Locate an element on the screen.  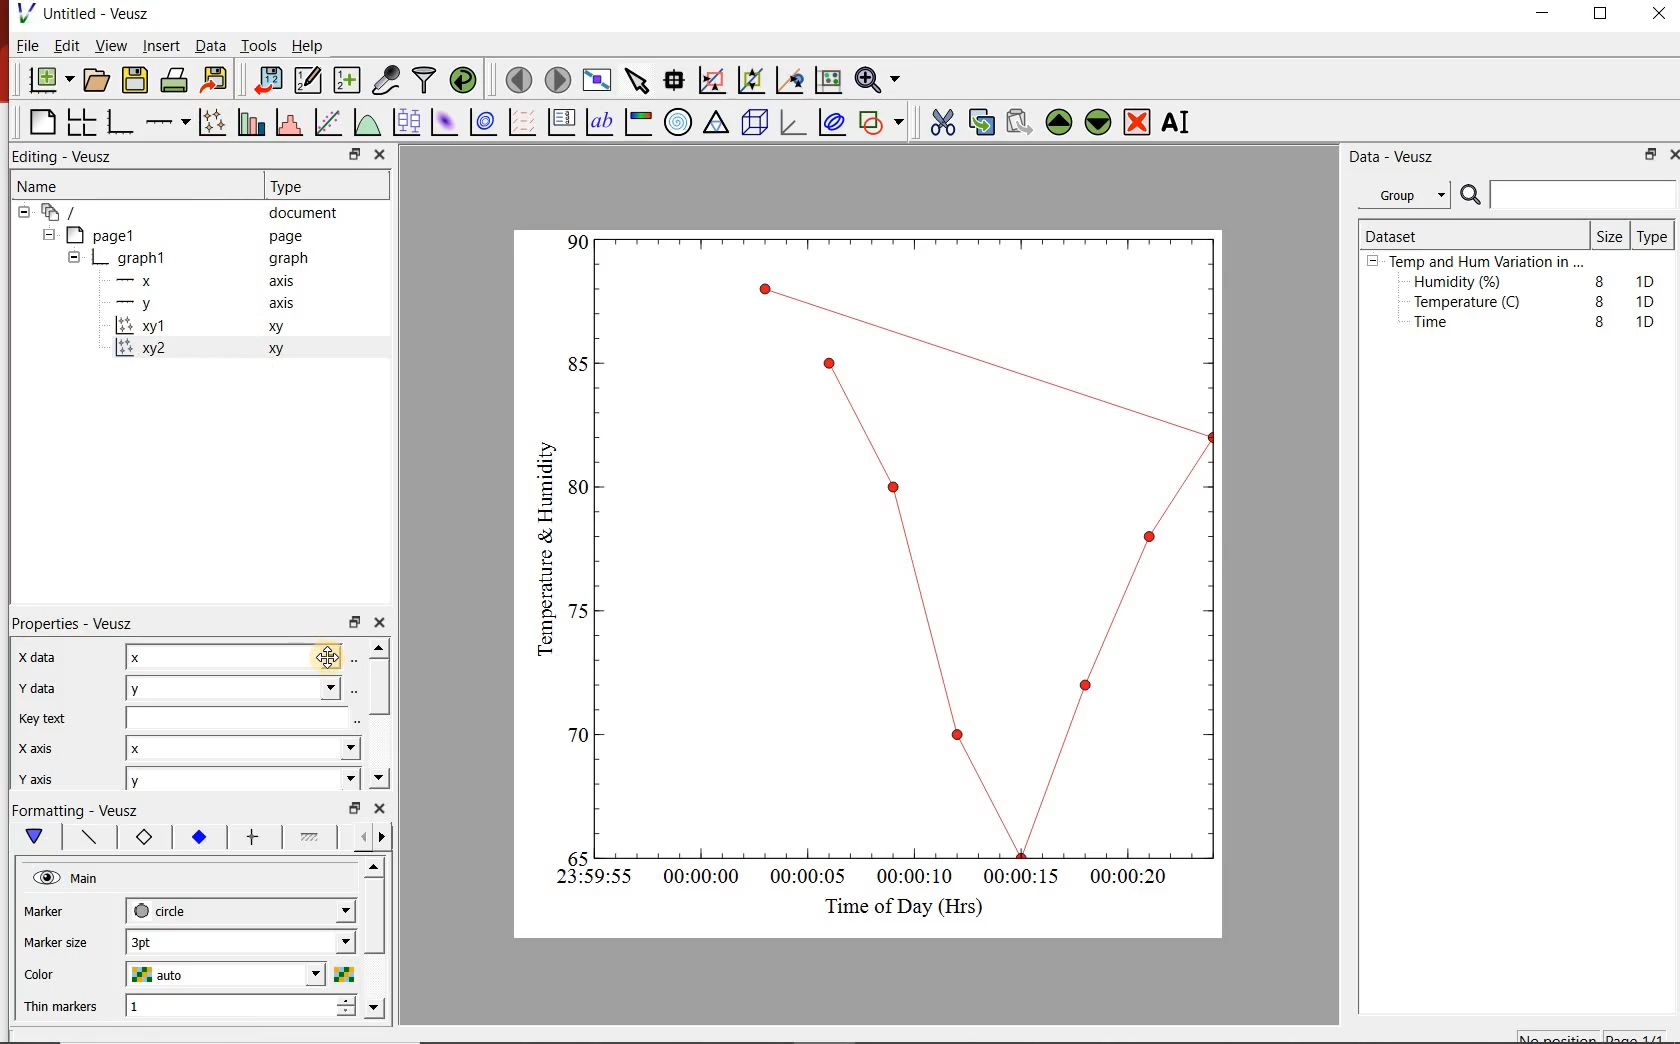
image color bar is located at coordinates (642, 122).